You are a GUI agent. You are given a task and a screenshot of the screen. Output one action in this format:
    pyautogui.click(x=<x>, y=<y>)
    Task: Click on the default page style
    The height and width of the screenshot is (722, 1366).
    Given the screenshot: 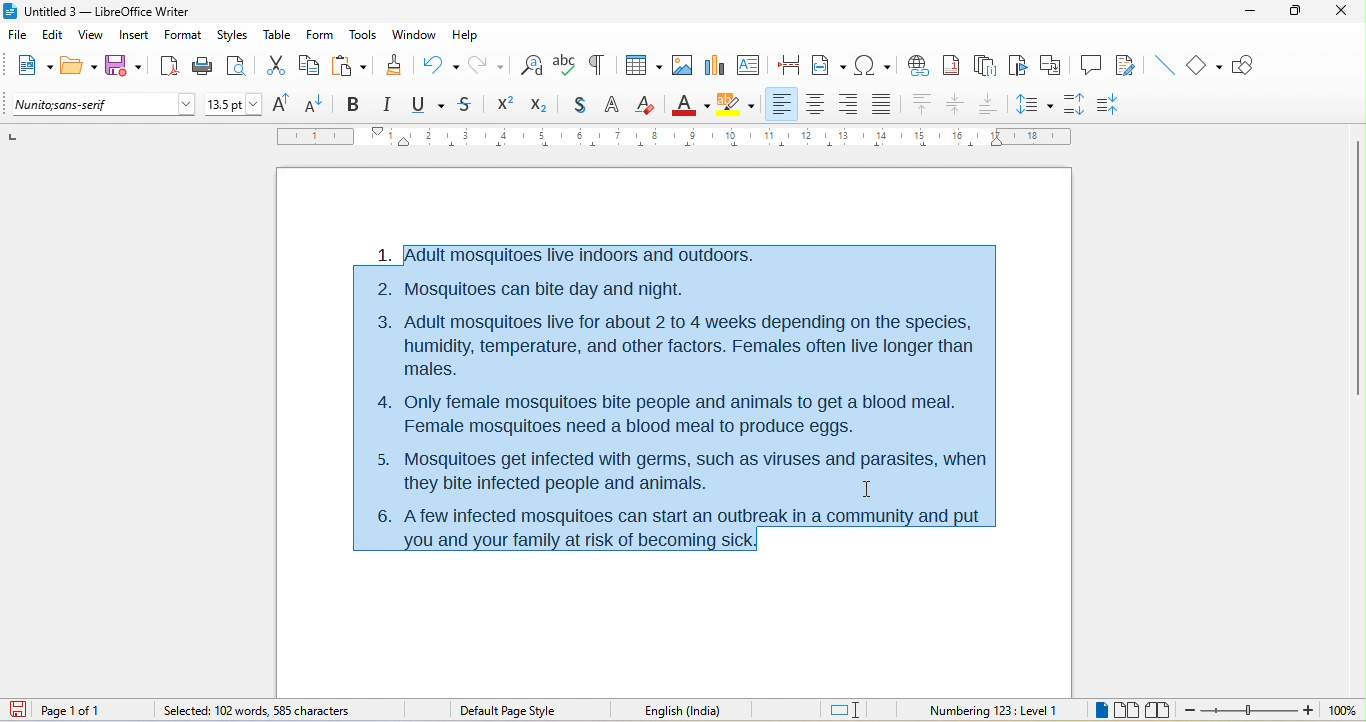 What is the action you would take?
    pyautogui.click(x=509, y=710)
    